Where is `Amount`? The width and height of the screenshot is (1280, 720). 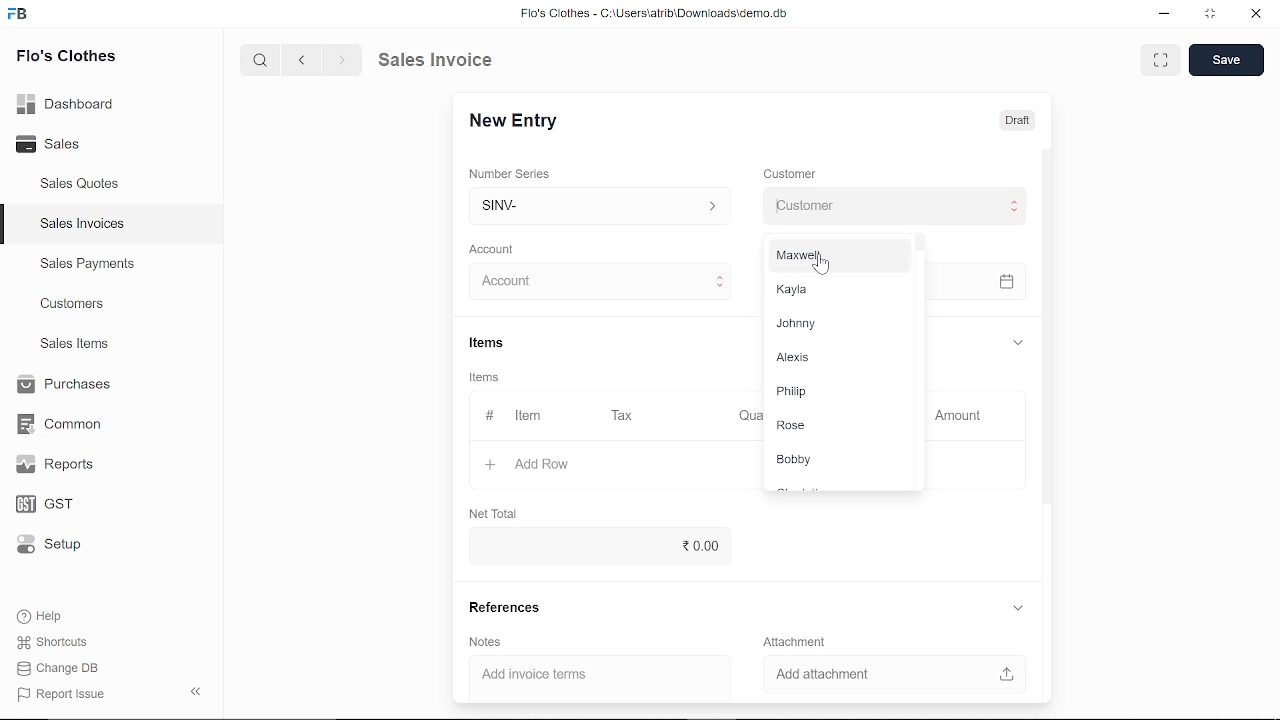
Amount is located at coordinates (957, 417).